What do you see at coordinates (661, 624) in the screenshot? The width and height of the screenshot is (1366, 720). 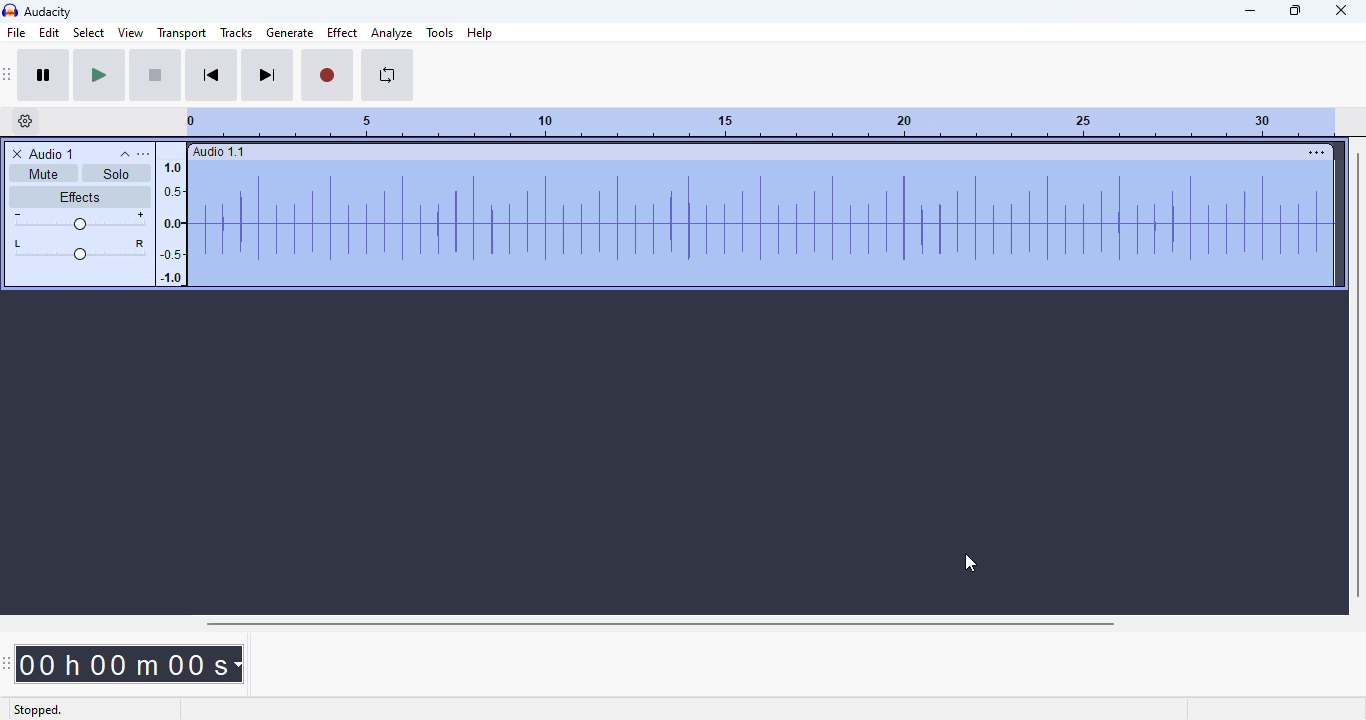 I see `horizontal scroll bar` at bounding box center [661, 624].